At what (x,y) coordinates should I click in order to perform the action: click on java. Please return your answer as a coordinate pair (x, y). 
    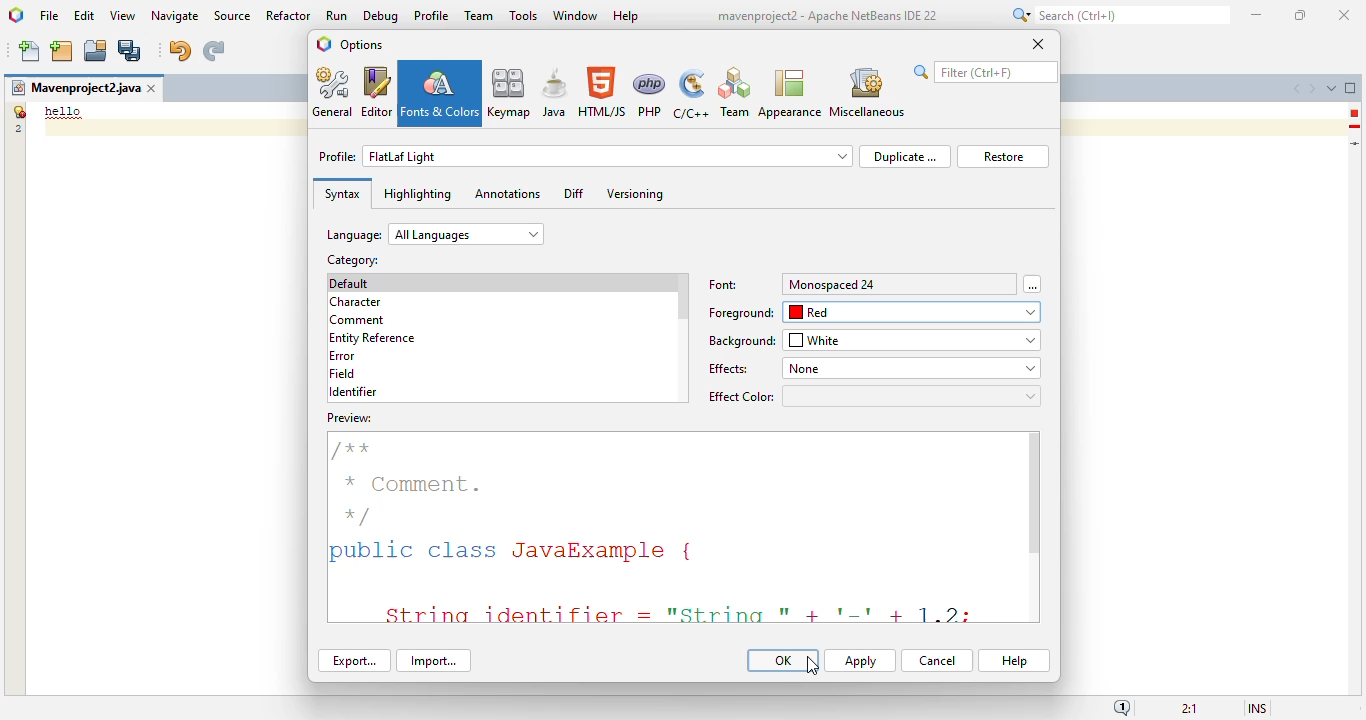
    Looking at the image, I should click on (555, 92).